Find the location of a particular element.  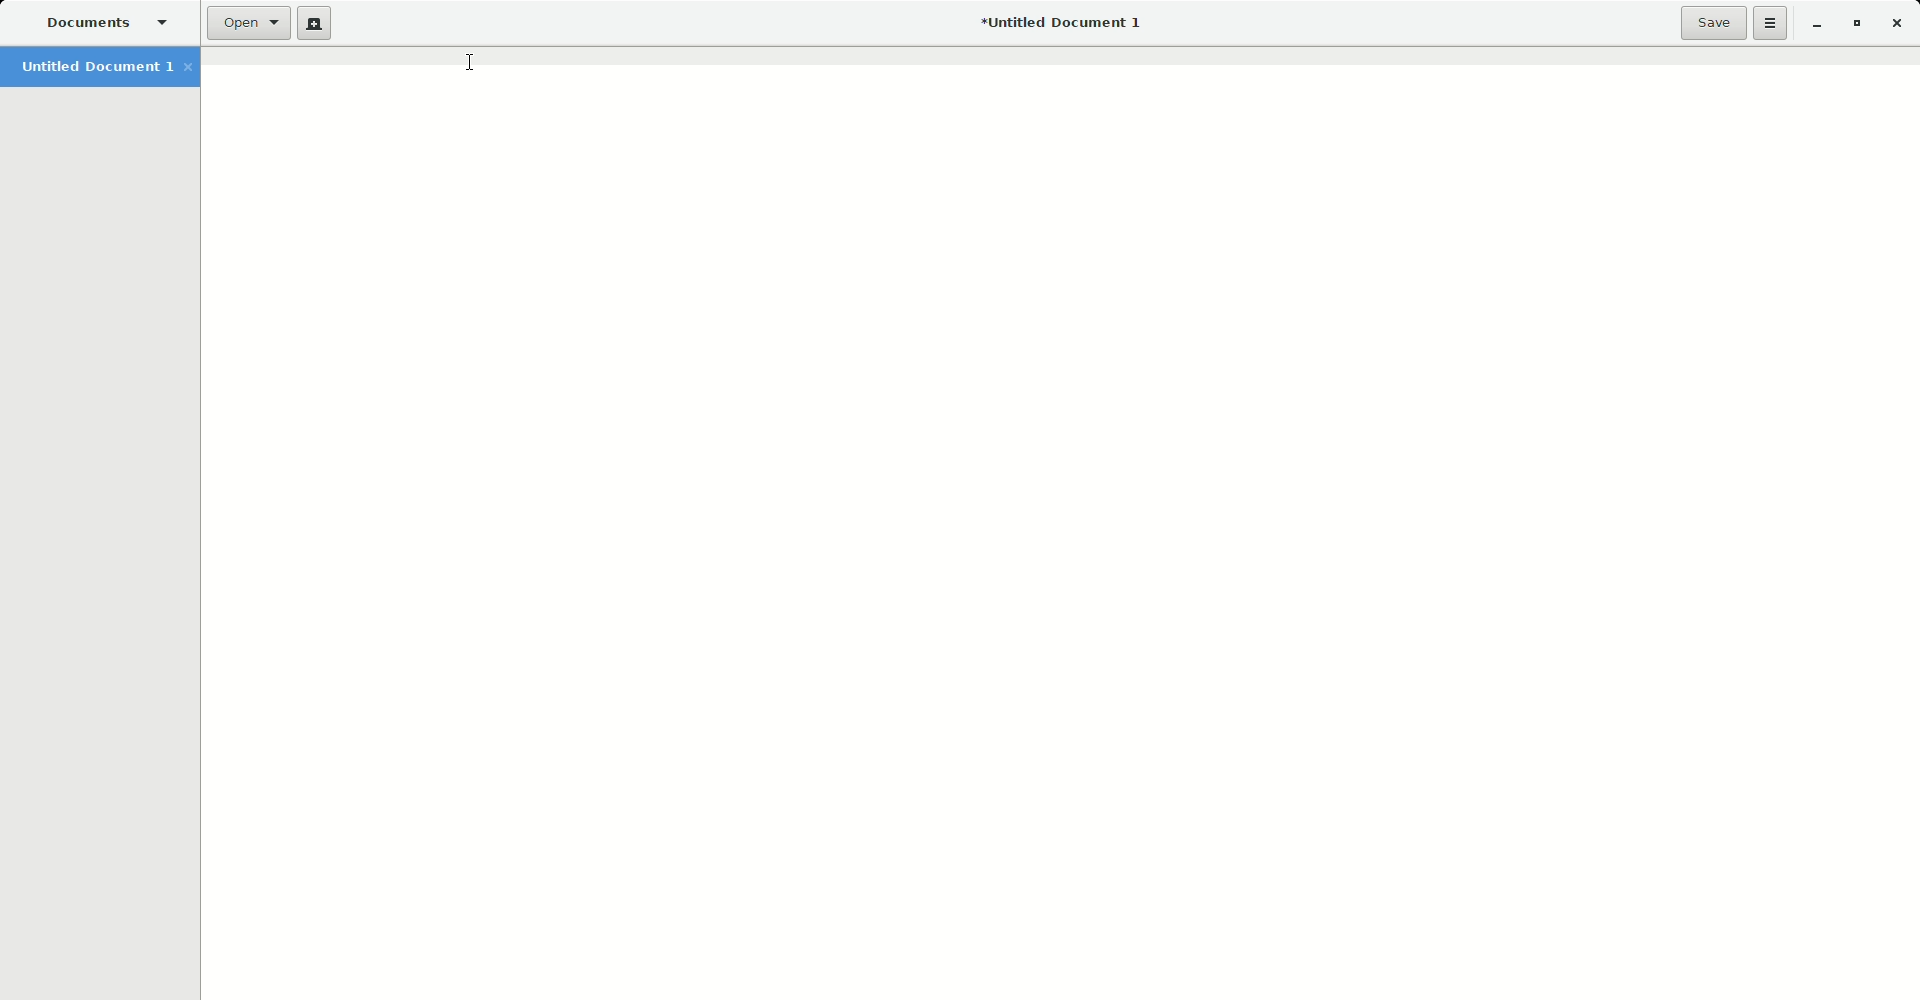

Save is located at coordinates (1712, 25).